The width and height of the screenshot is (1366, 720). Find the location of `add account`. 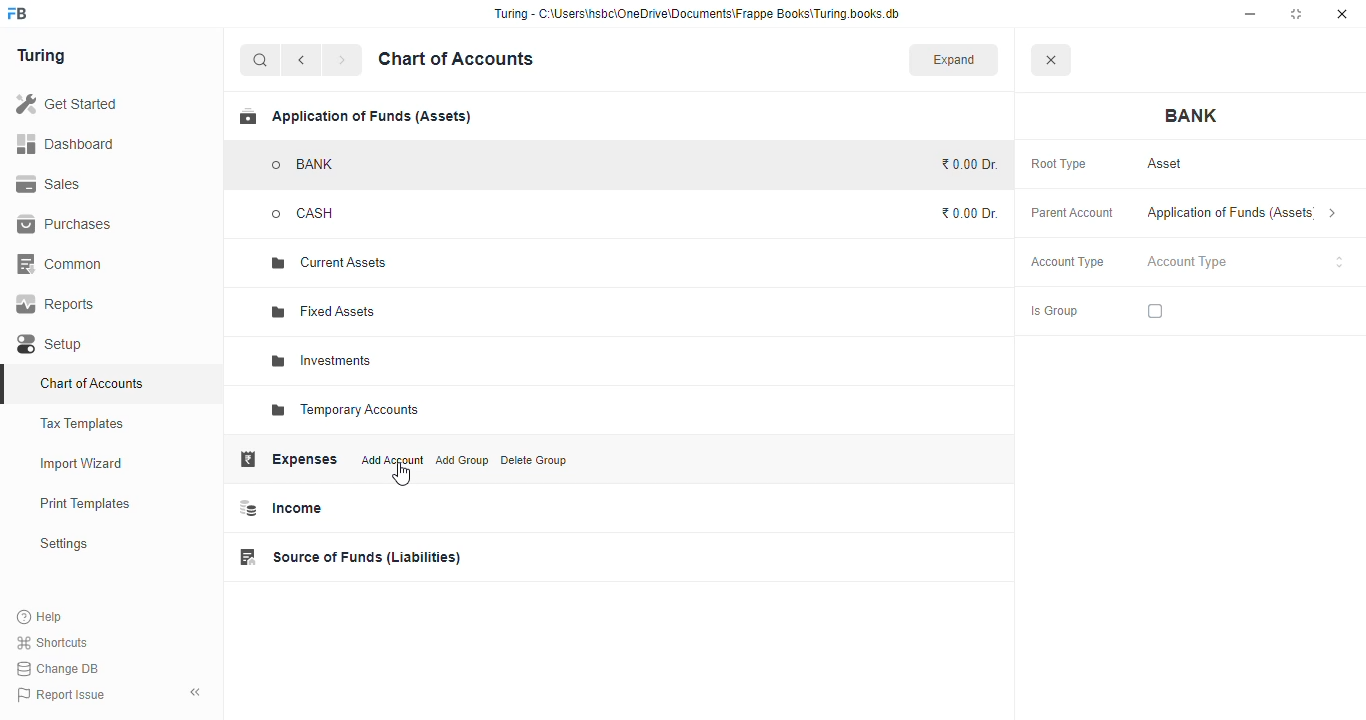

add account is located at coordinates (393, 460).